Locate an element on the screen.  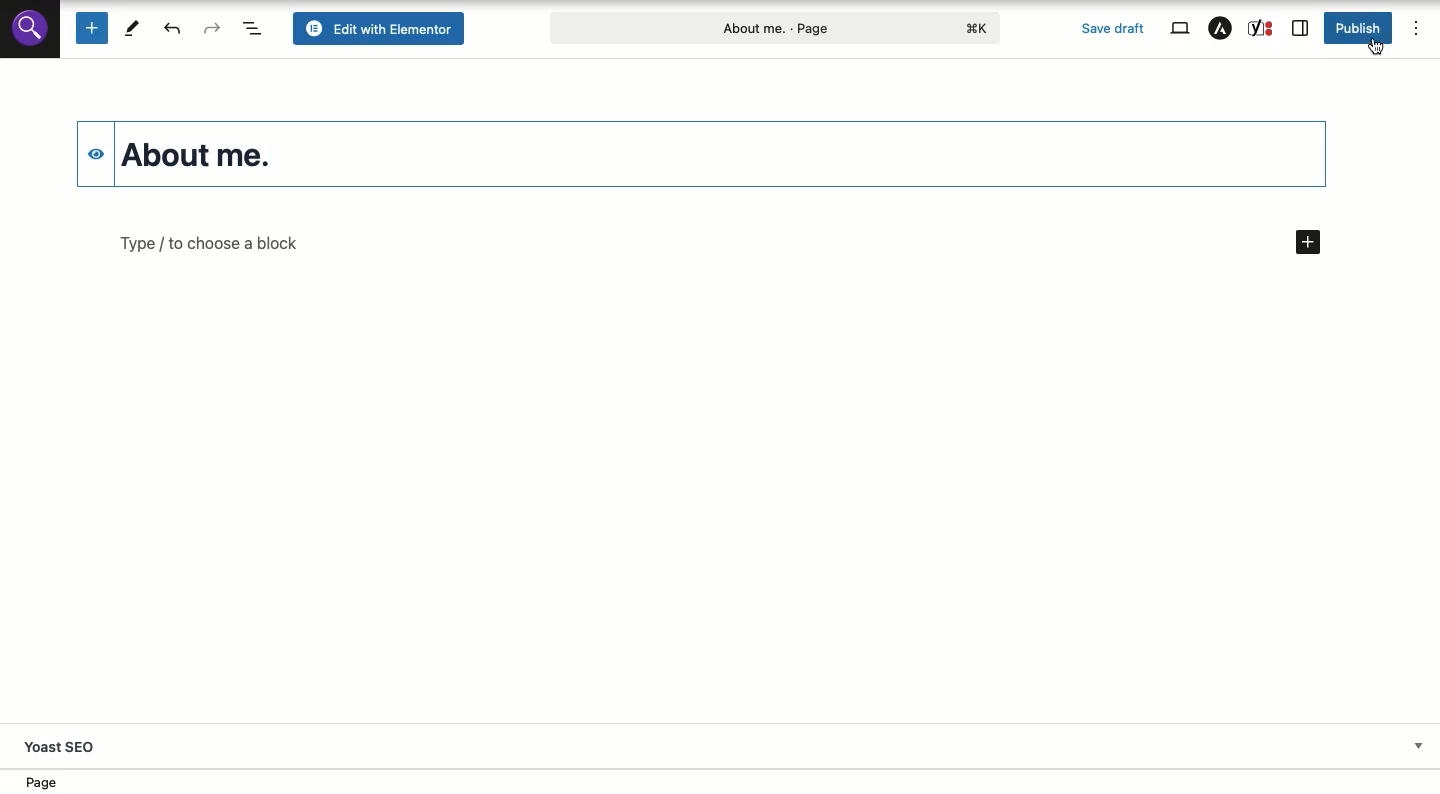
Tools is located at coordinates (132, 27).